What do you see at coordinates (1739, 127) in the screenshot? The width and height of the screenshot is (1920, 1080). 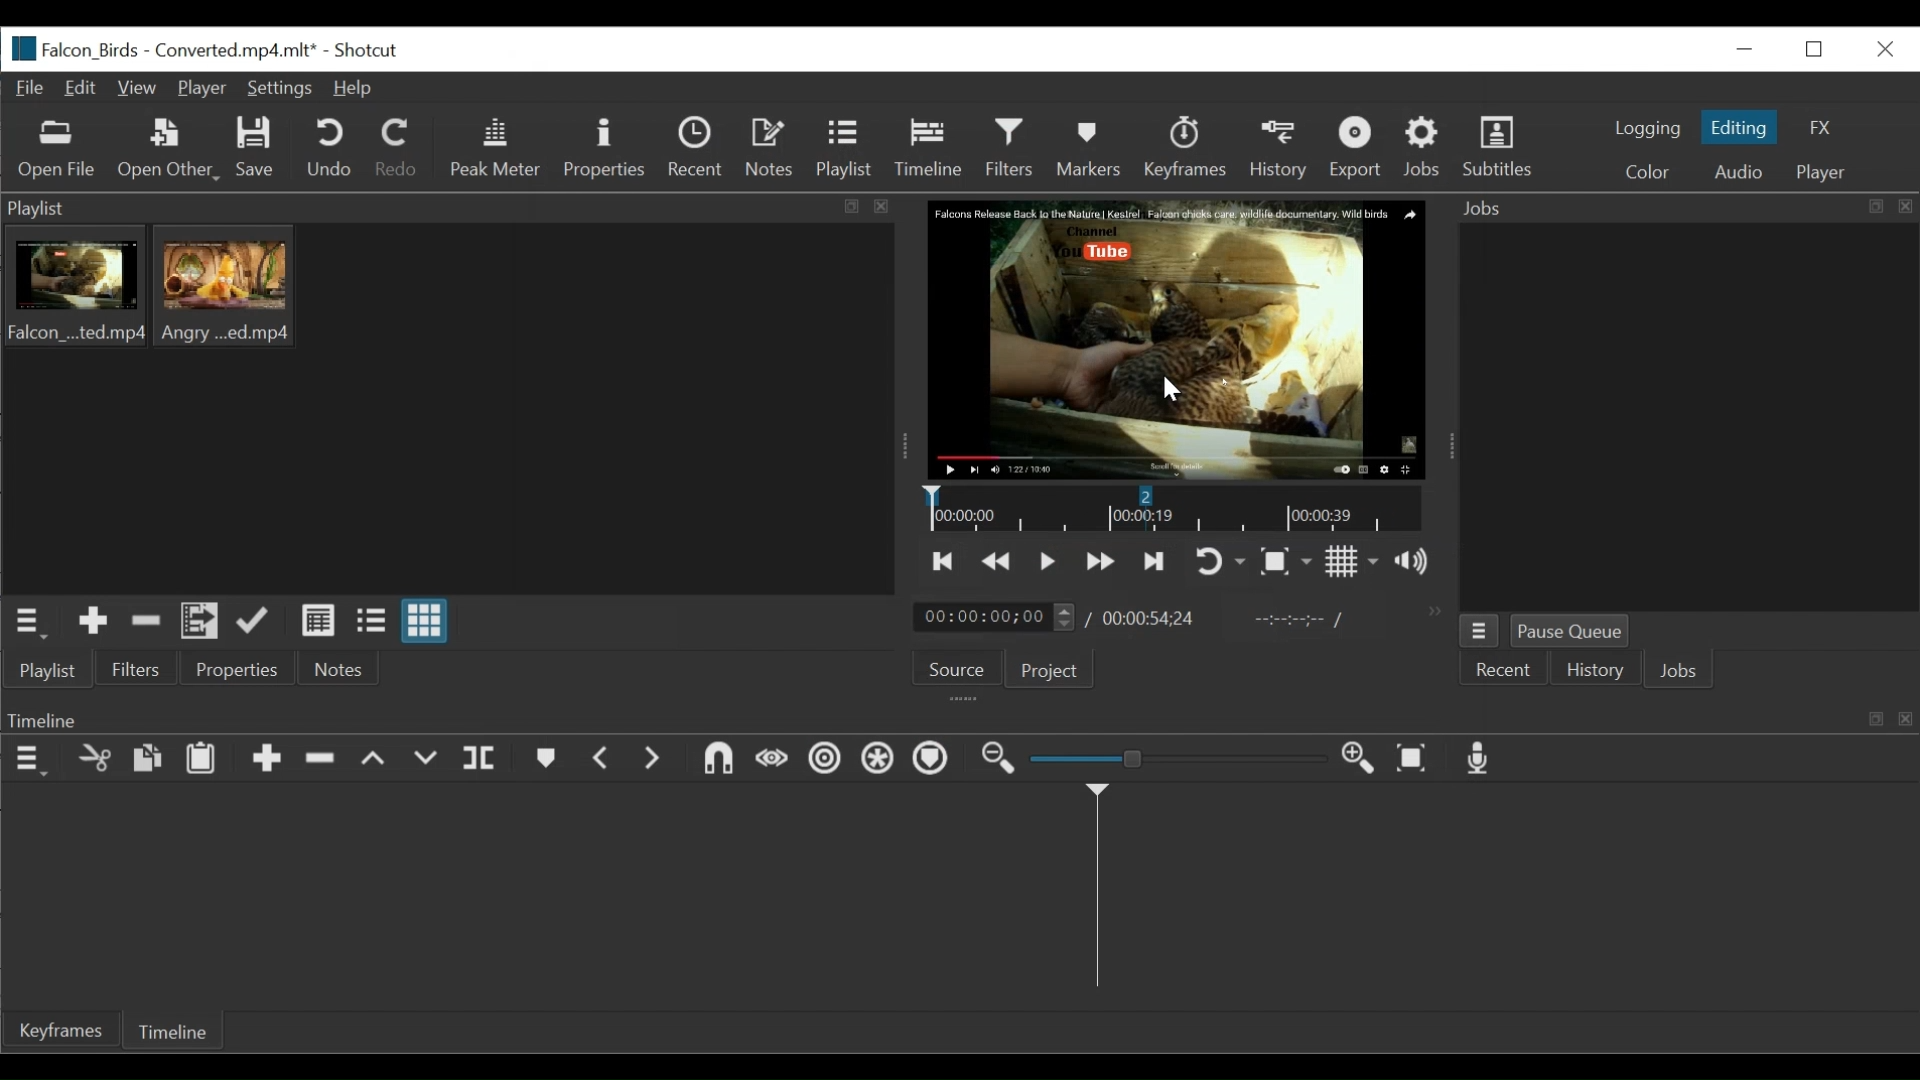 I see `Editing` at bounding box center [1739, 127].